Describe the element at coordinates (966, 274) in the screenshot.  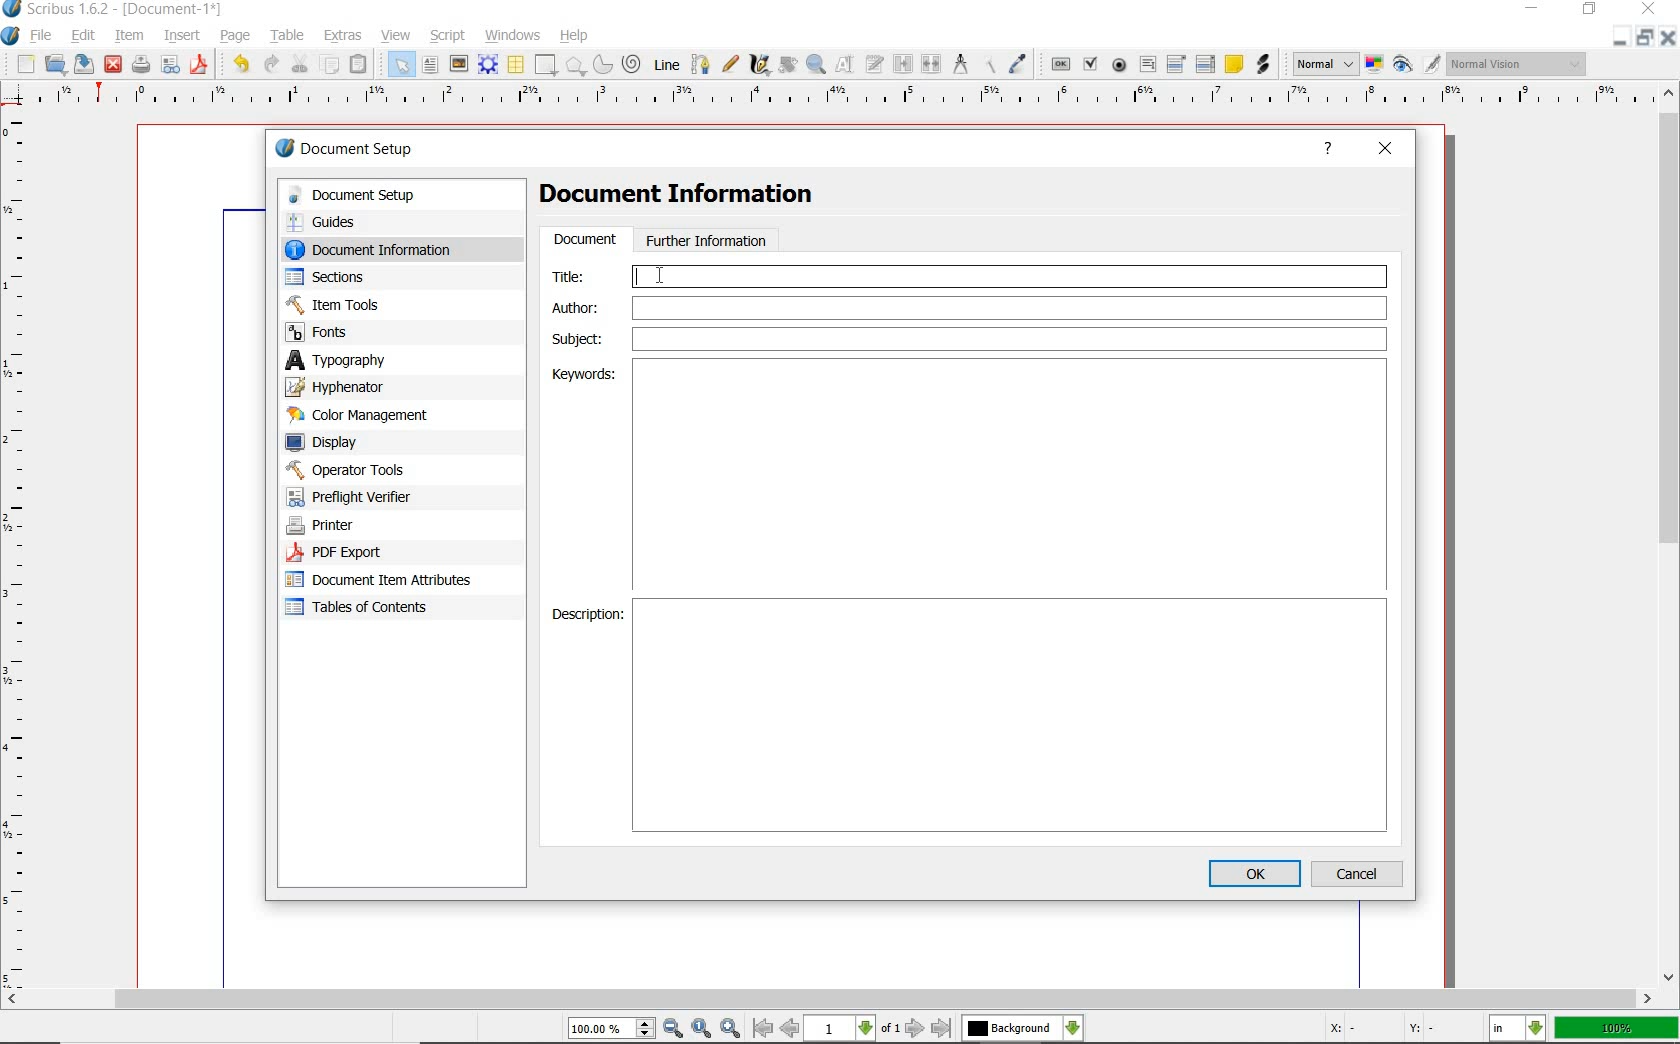
I see `Title` at that location.